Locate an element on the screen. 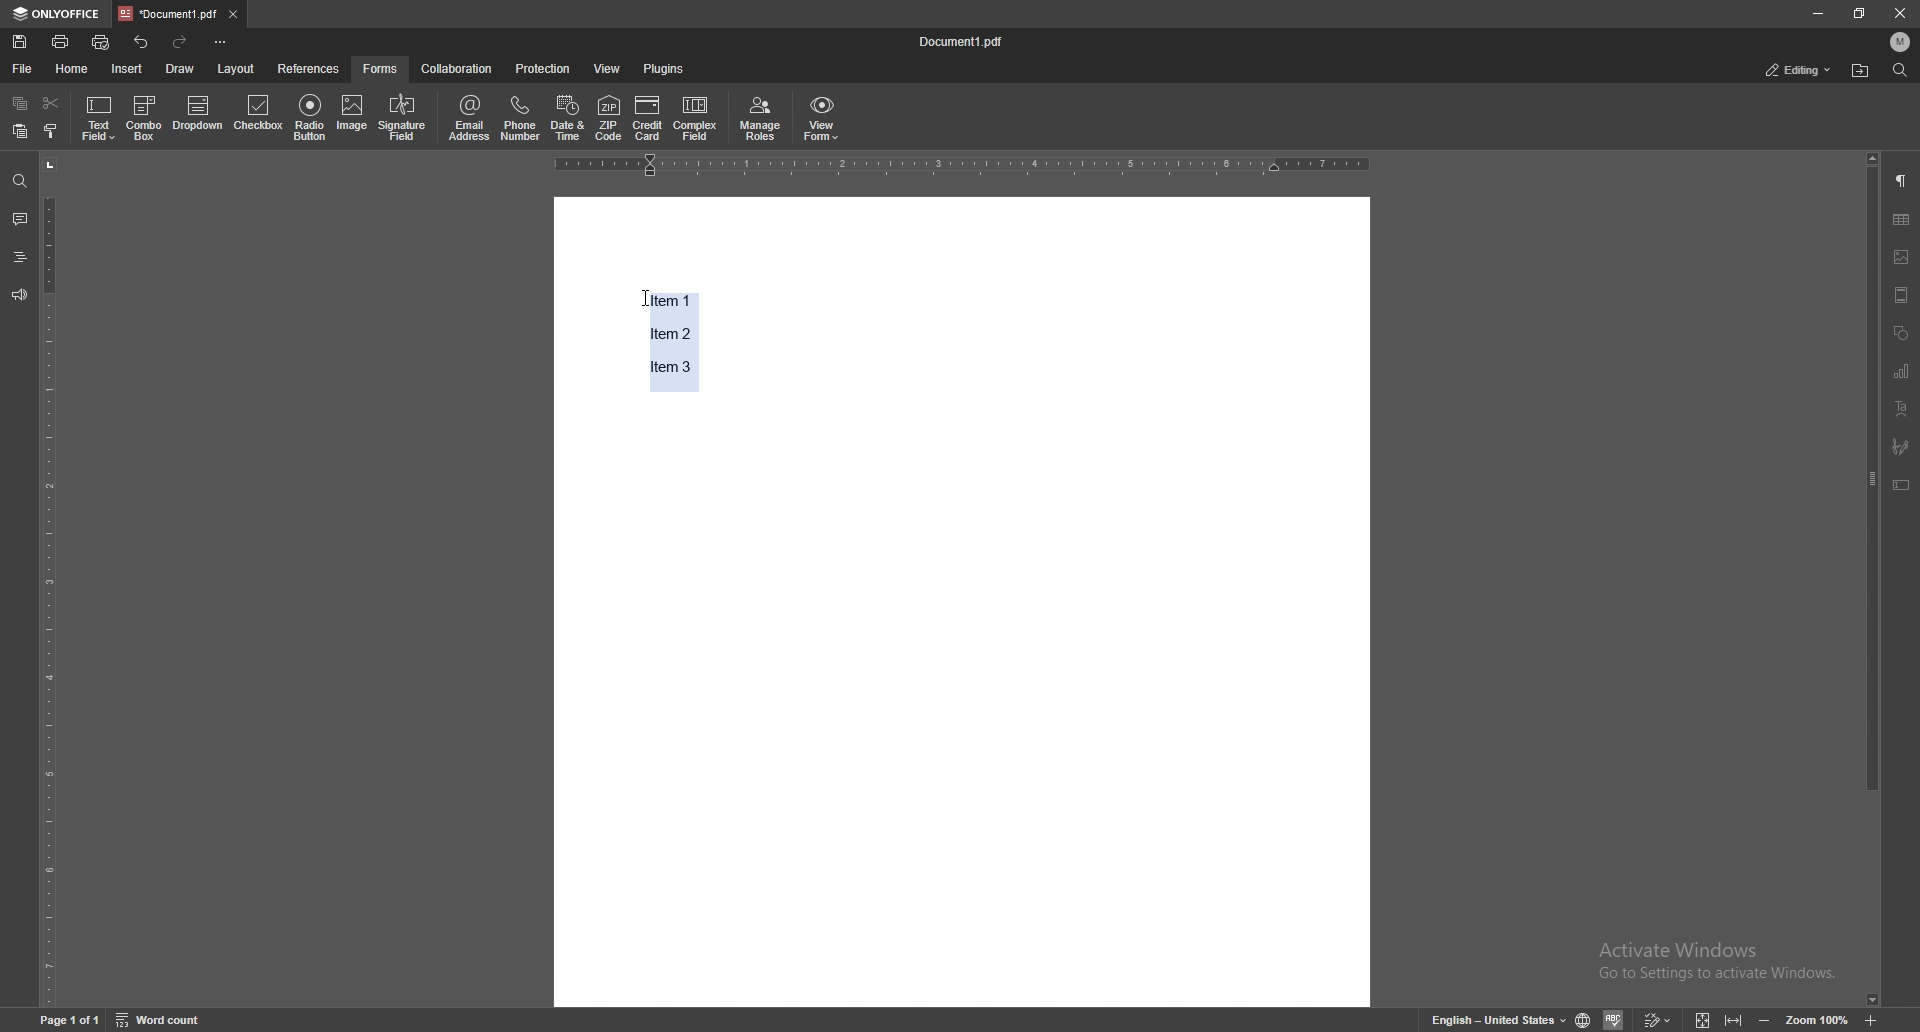 The width and height of the screenshot is (1920, 1032). horizontal scale is located at coordinates (961, 166).